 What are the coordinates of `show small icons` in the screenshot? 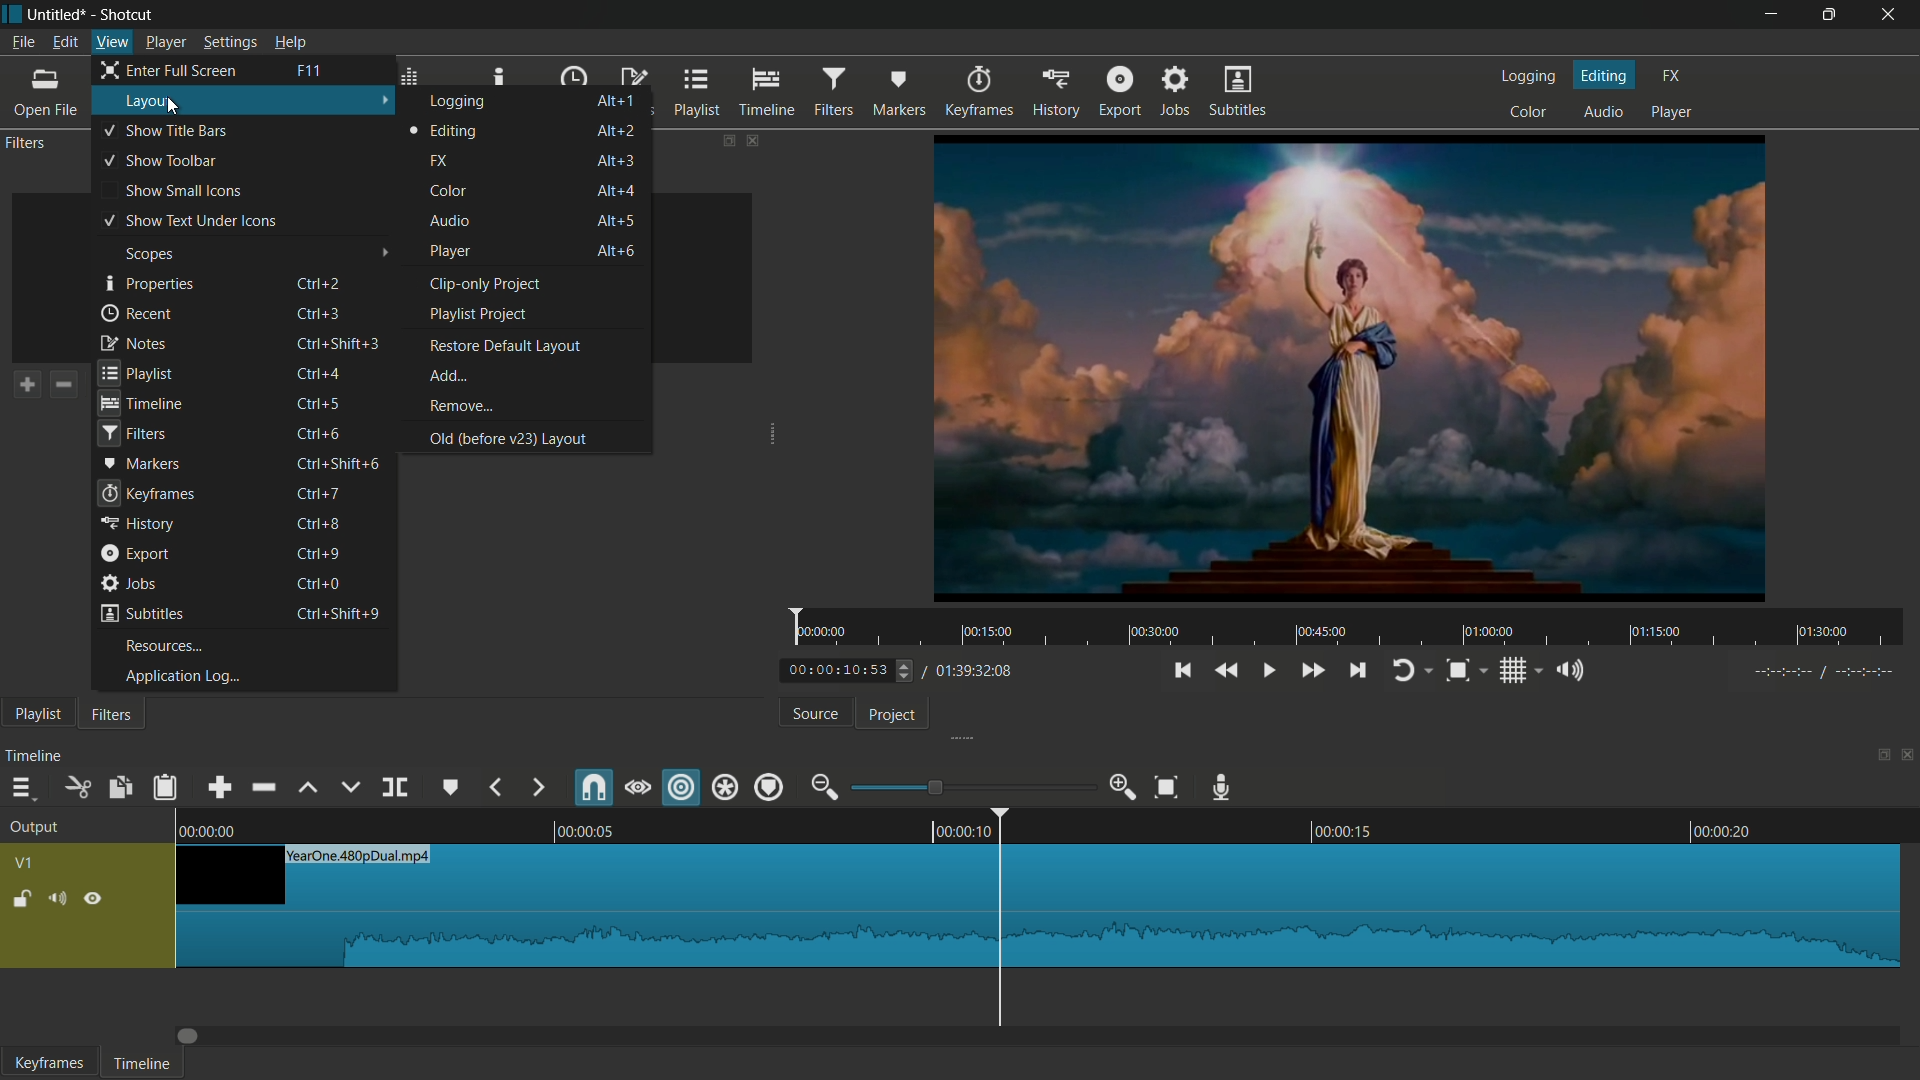 It's located at (182, 191).